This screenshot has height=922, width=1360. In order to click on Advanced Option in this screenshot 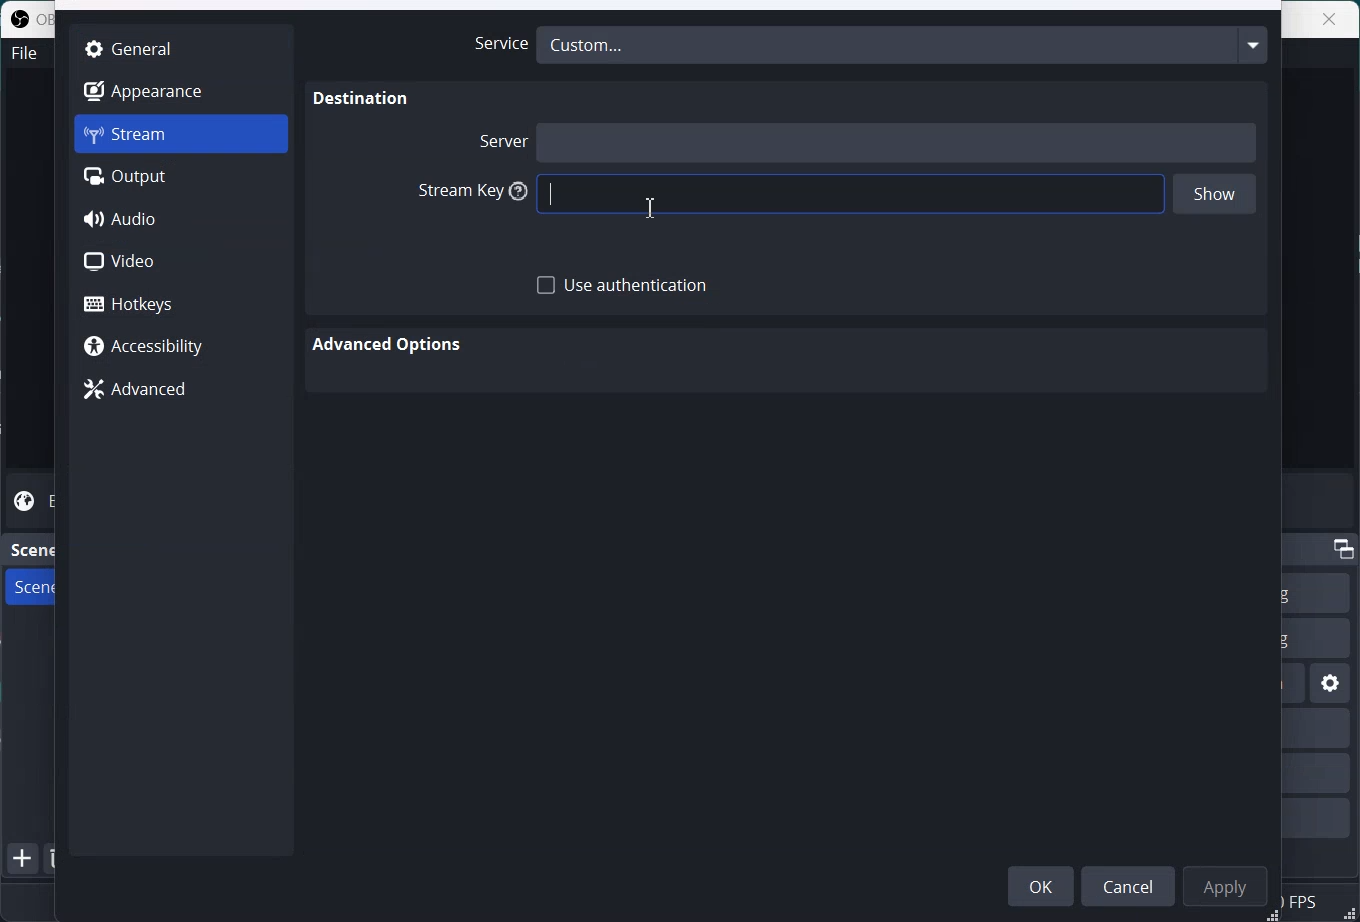, I will do `click(390, 345)`.